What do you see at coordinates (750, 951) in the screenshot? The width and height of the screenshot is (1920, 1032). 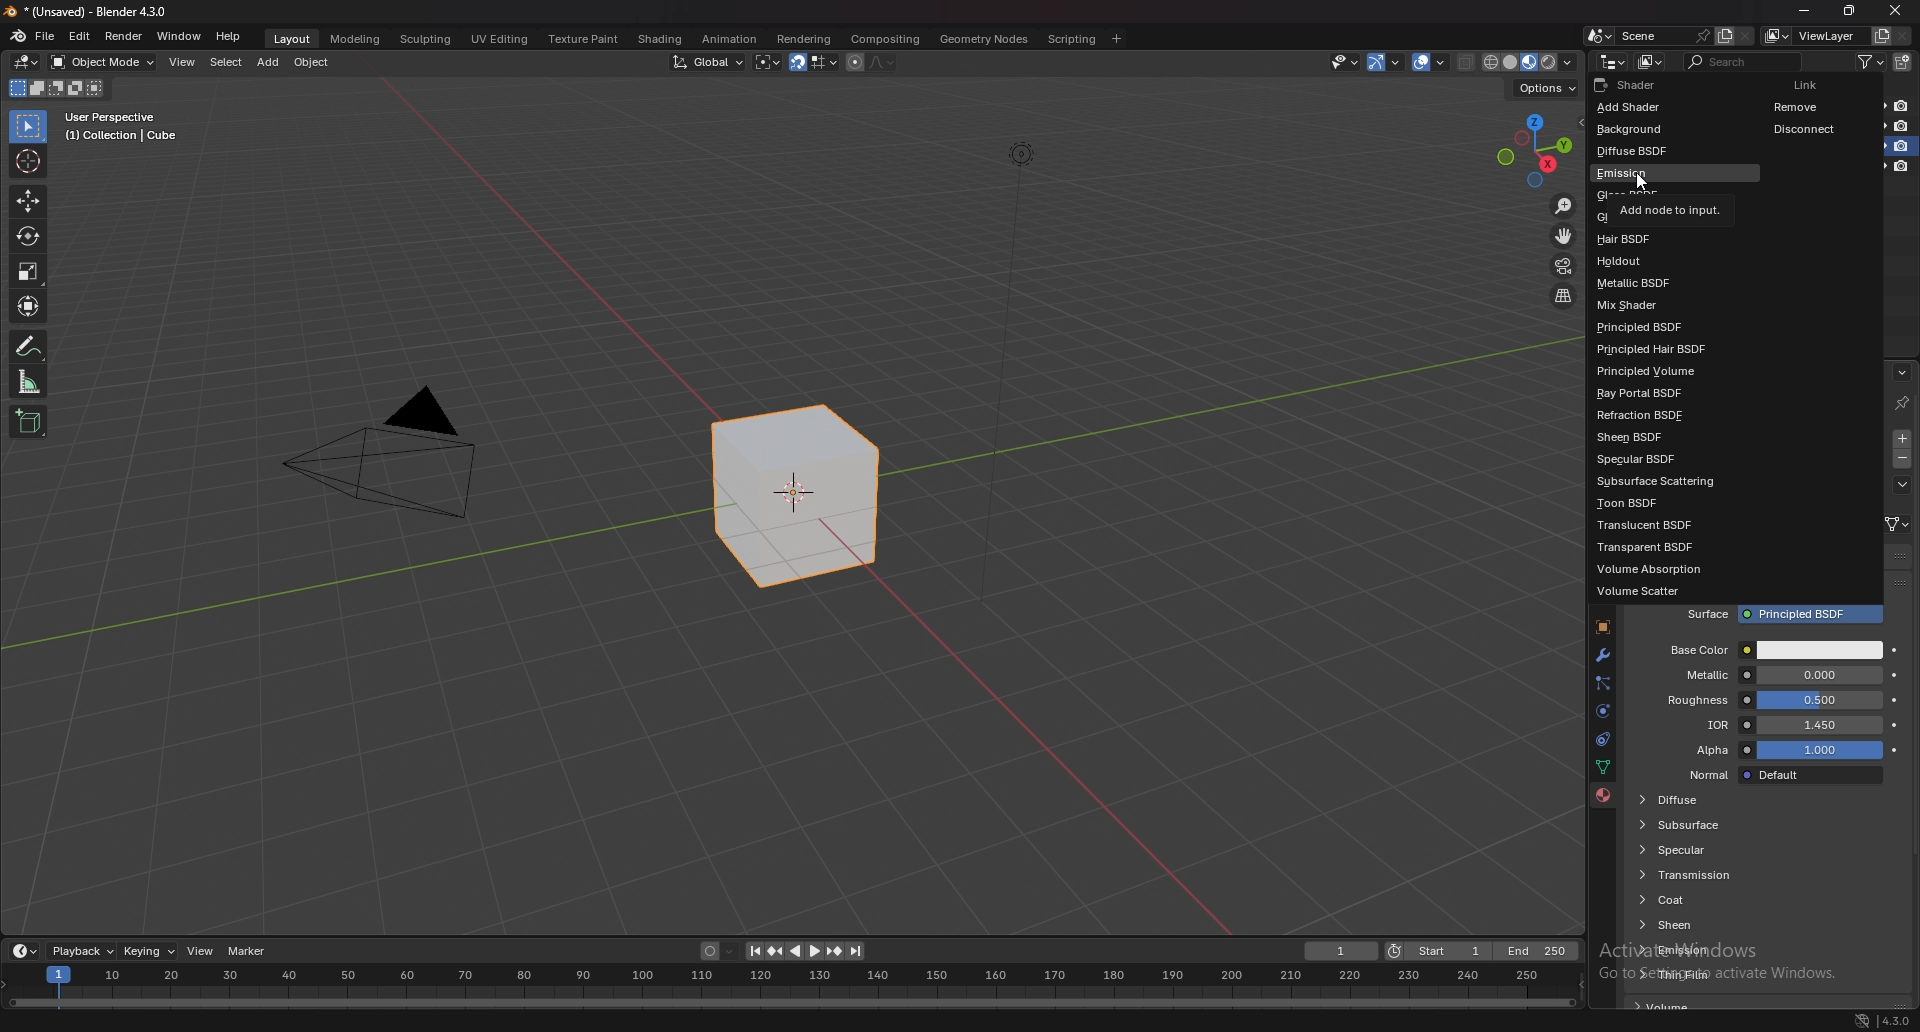 I see `jump to endpoint` at bounding box center [750, 951].